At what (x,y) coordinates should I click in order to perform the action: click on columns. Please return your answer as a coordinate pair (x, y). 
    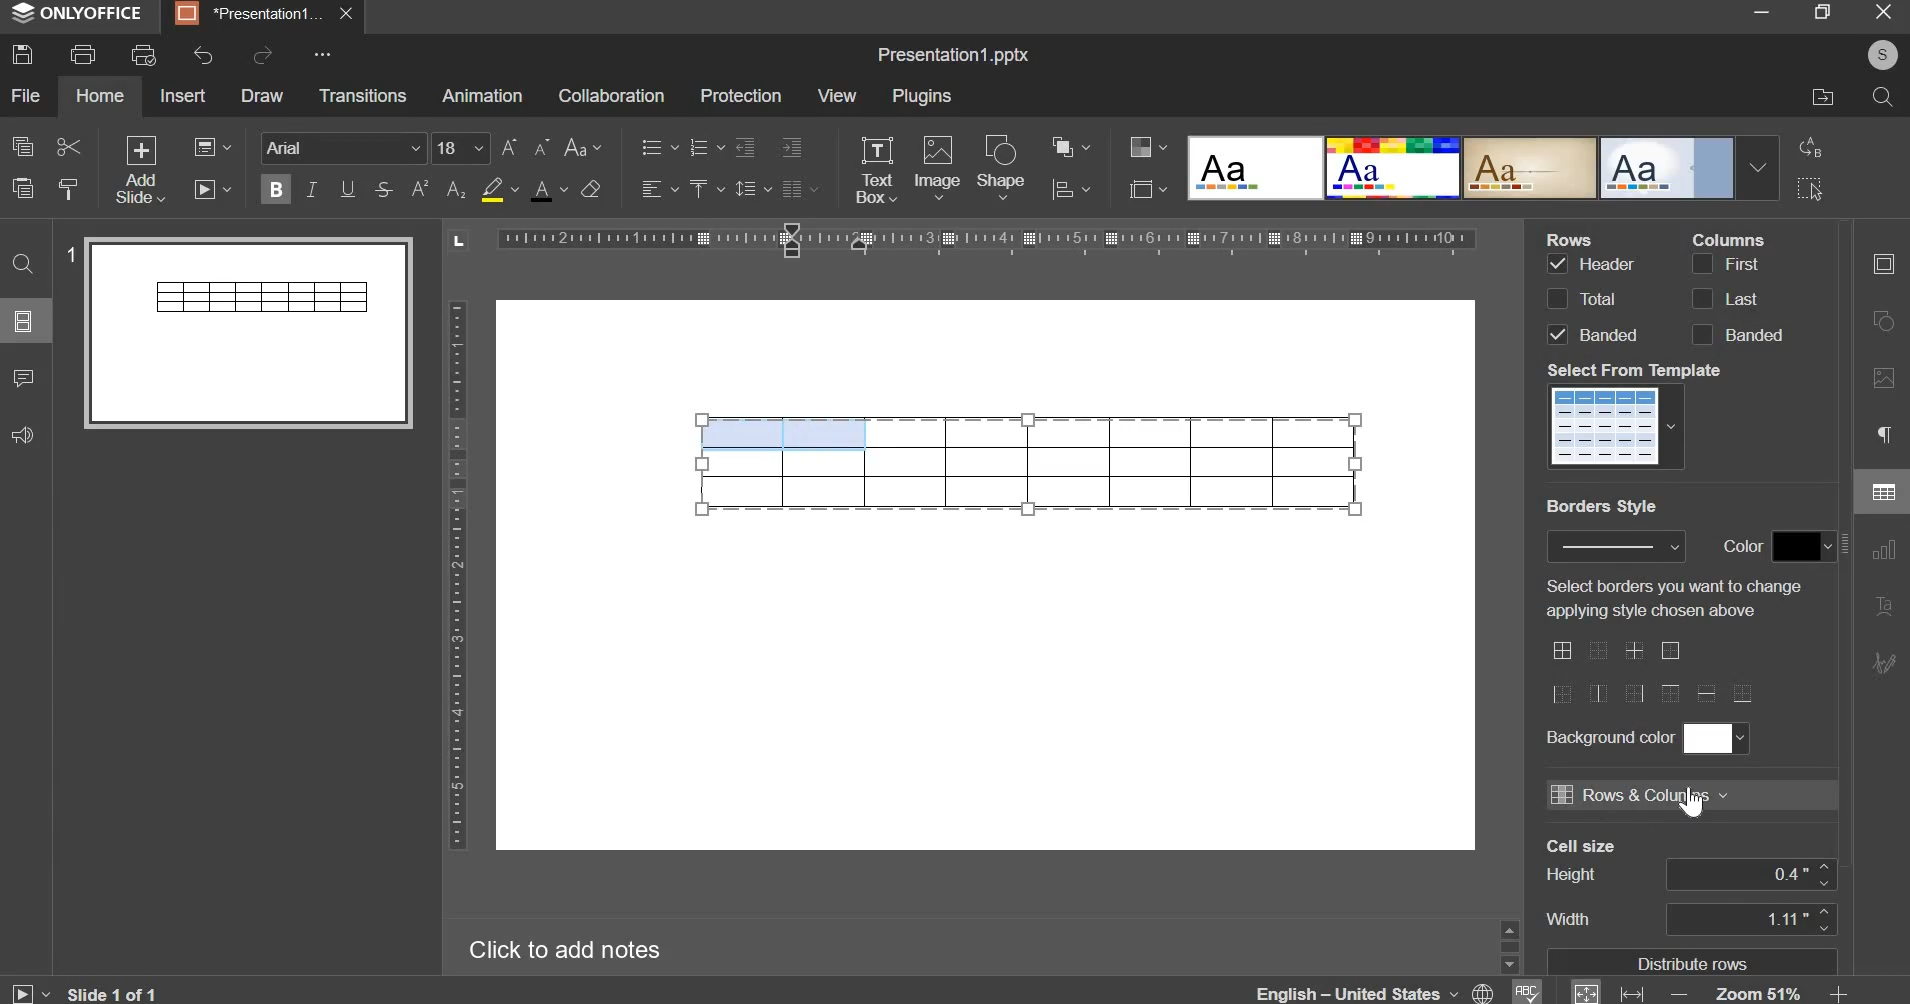
    Looking at the image, I should click on (1735, 298).